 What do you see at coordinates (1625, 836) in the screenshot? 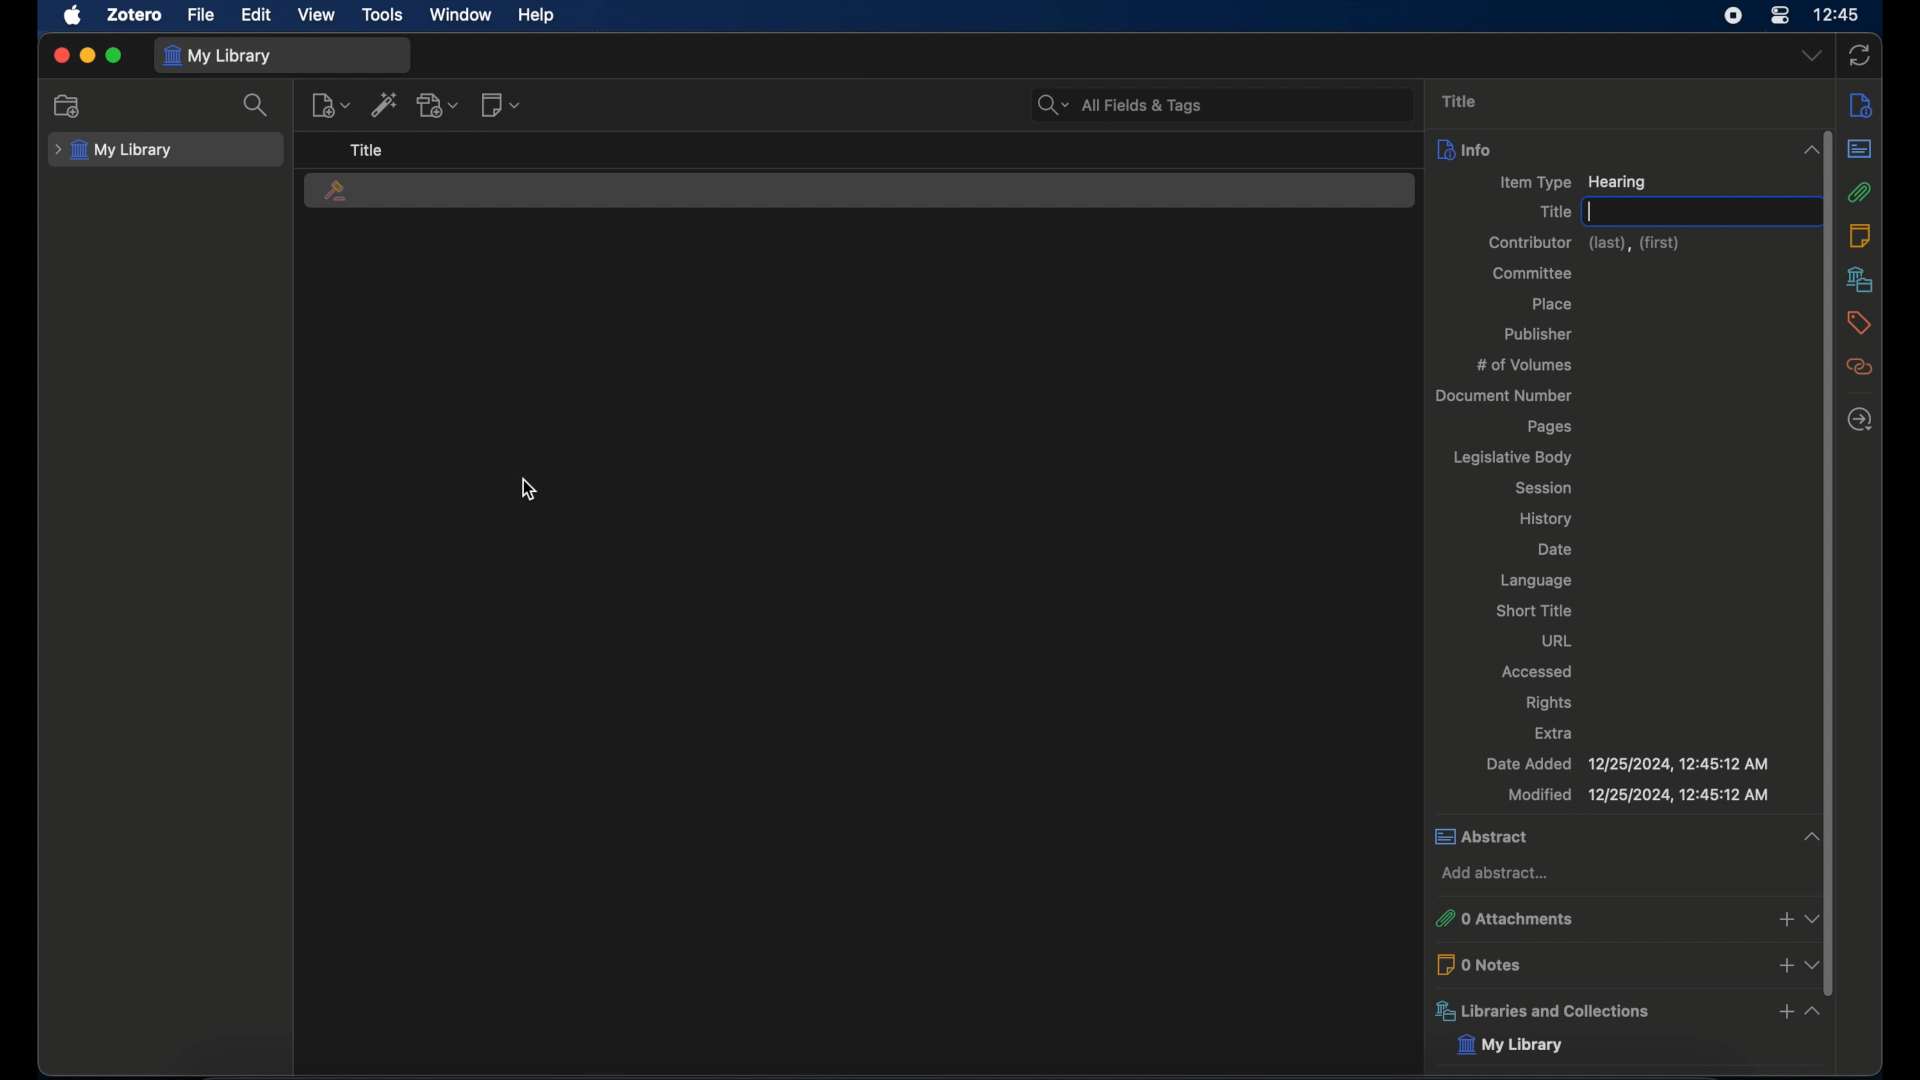
I see `abstract` at bounding box center [1625, 836].